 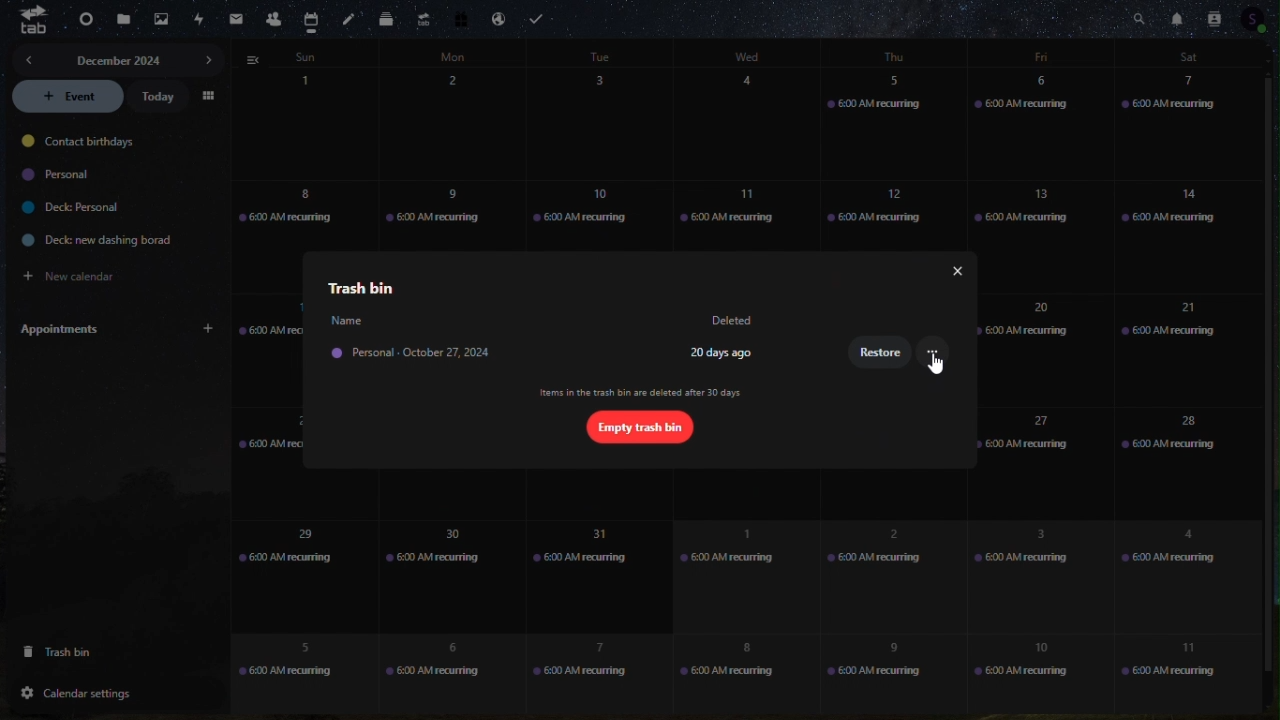 I want to click on 10, so click(x=594, y=207).